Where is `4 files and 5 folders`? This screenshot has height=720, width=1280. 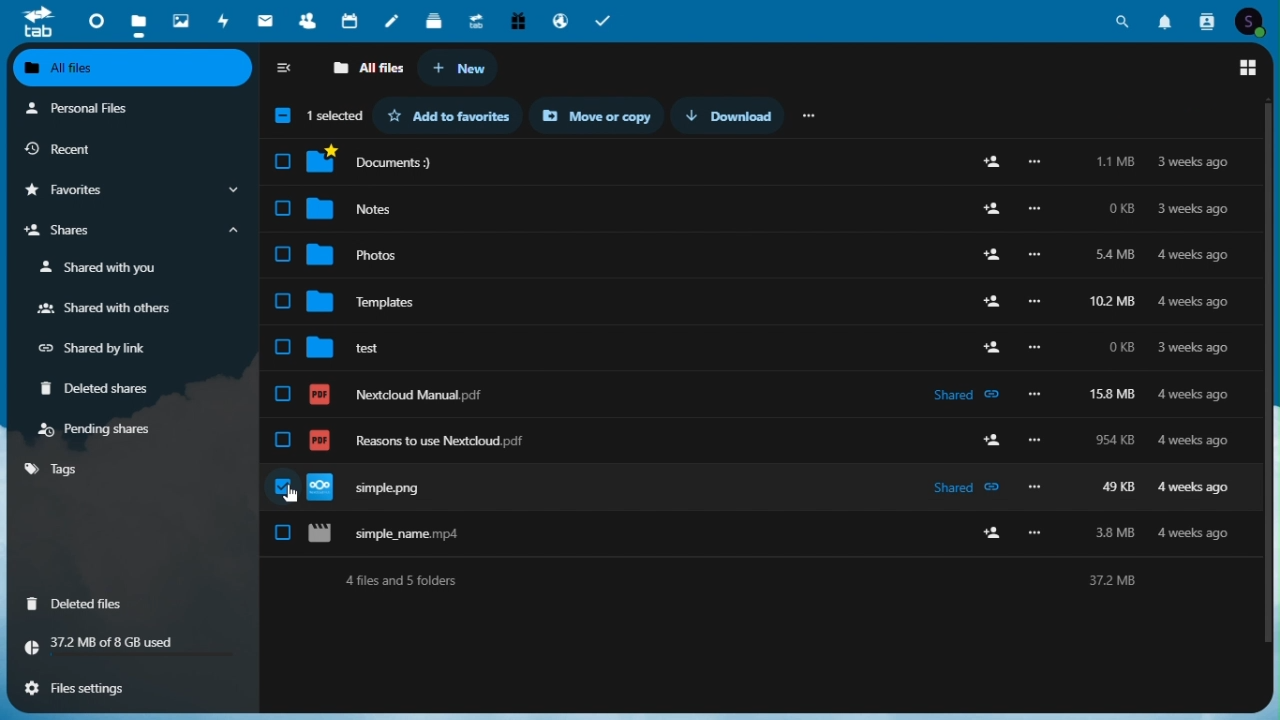 4 files and 5 folders is located at coordinates (762, 580).